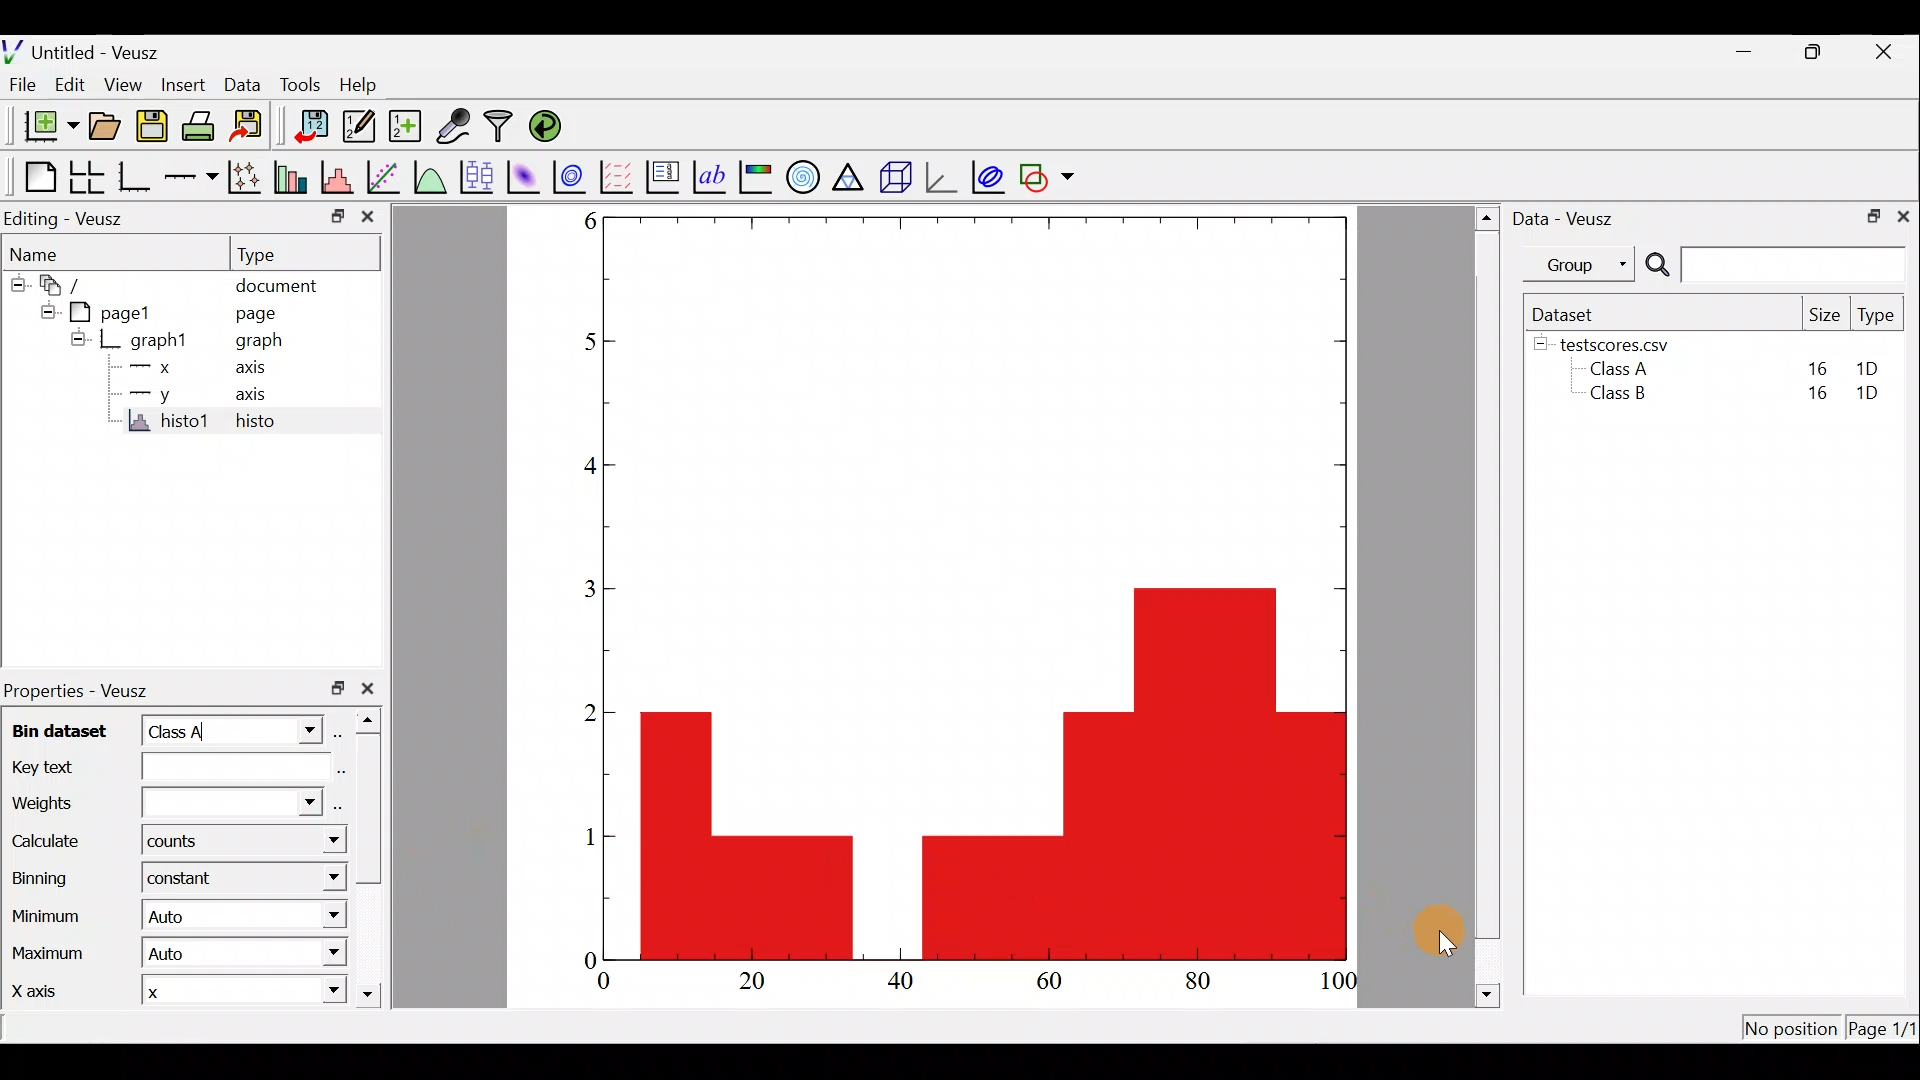 Image resolution: width=1920 pixels, height=1080 pixels. I want to click on 4, so click(580, 470).